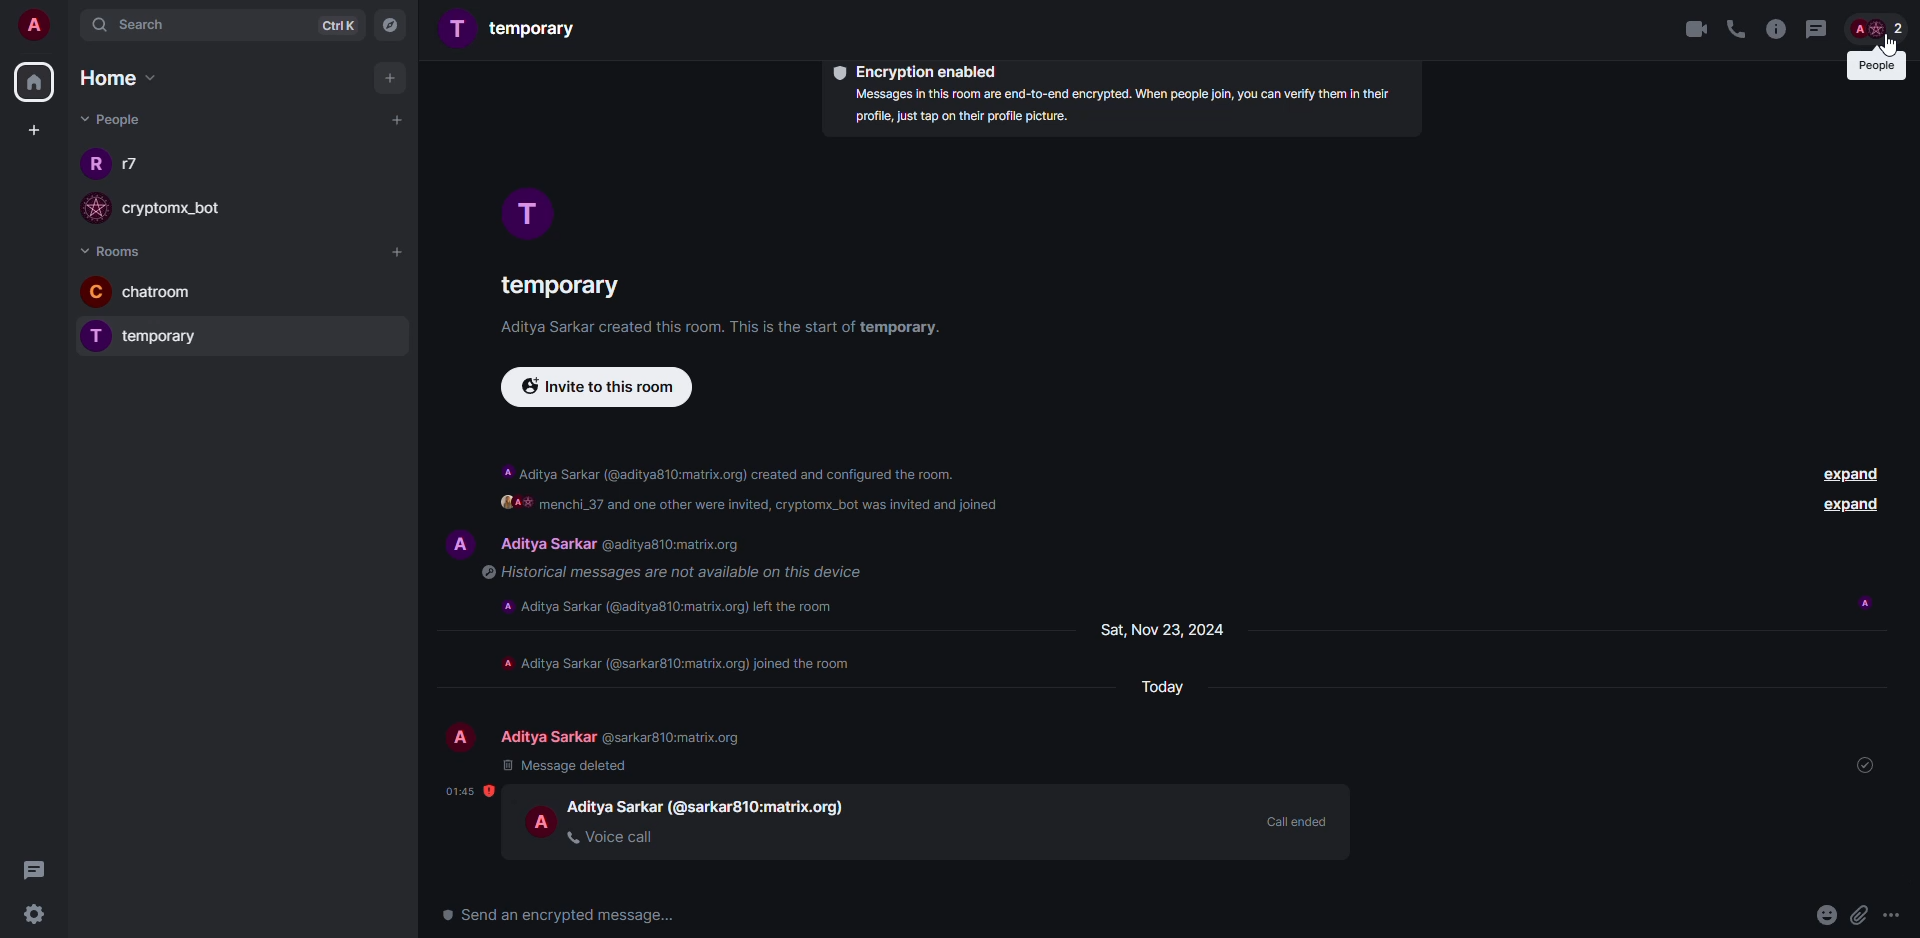 This screenshot has width=1920, height=938. What do you see at coordinates (118, 250) in the screenshot?
I see `rooms` at bounding box center [118, 250].